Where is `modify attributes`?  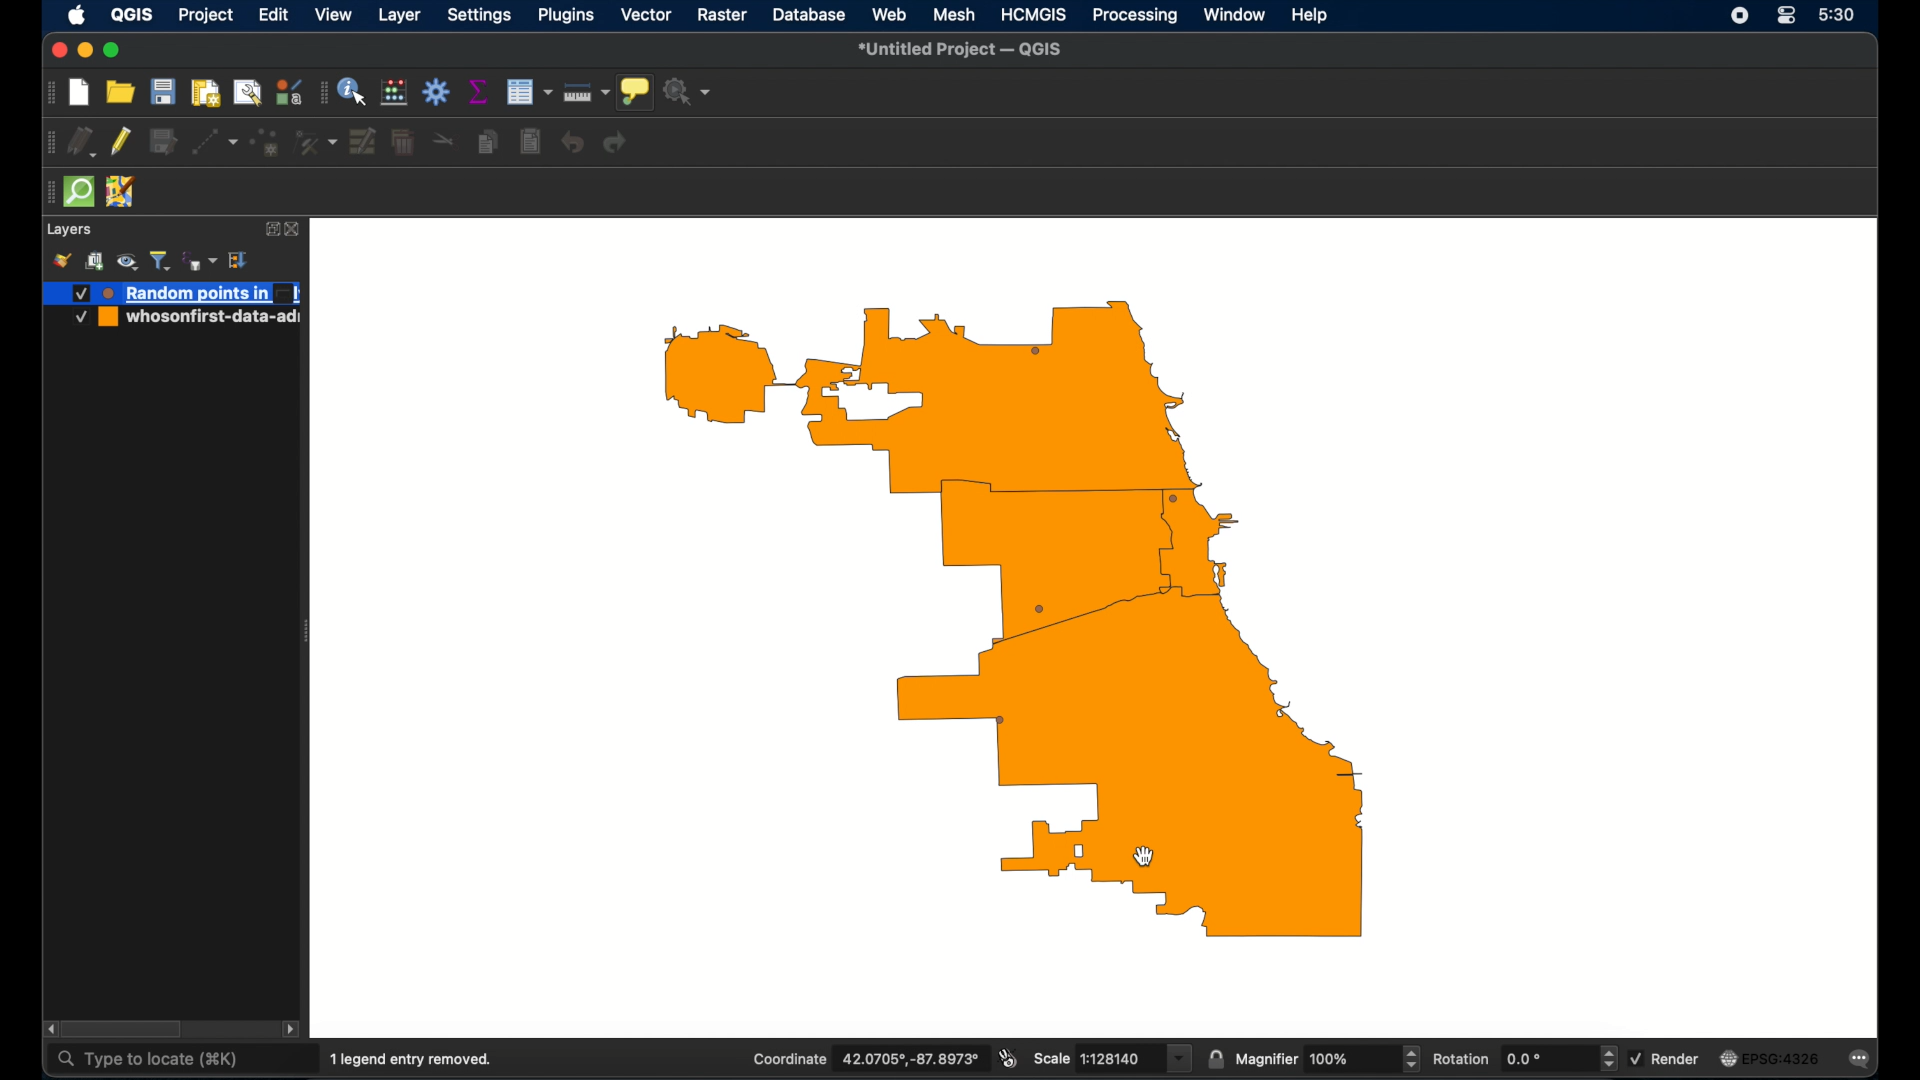
modify attributes is located at coordinates (363, 140).